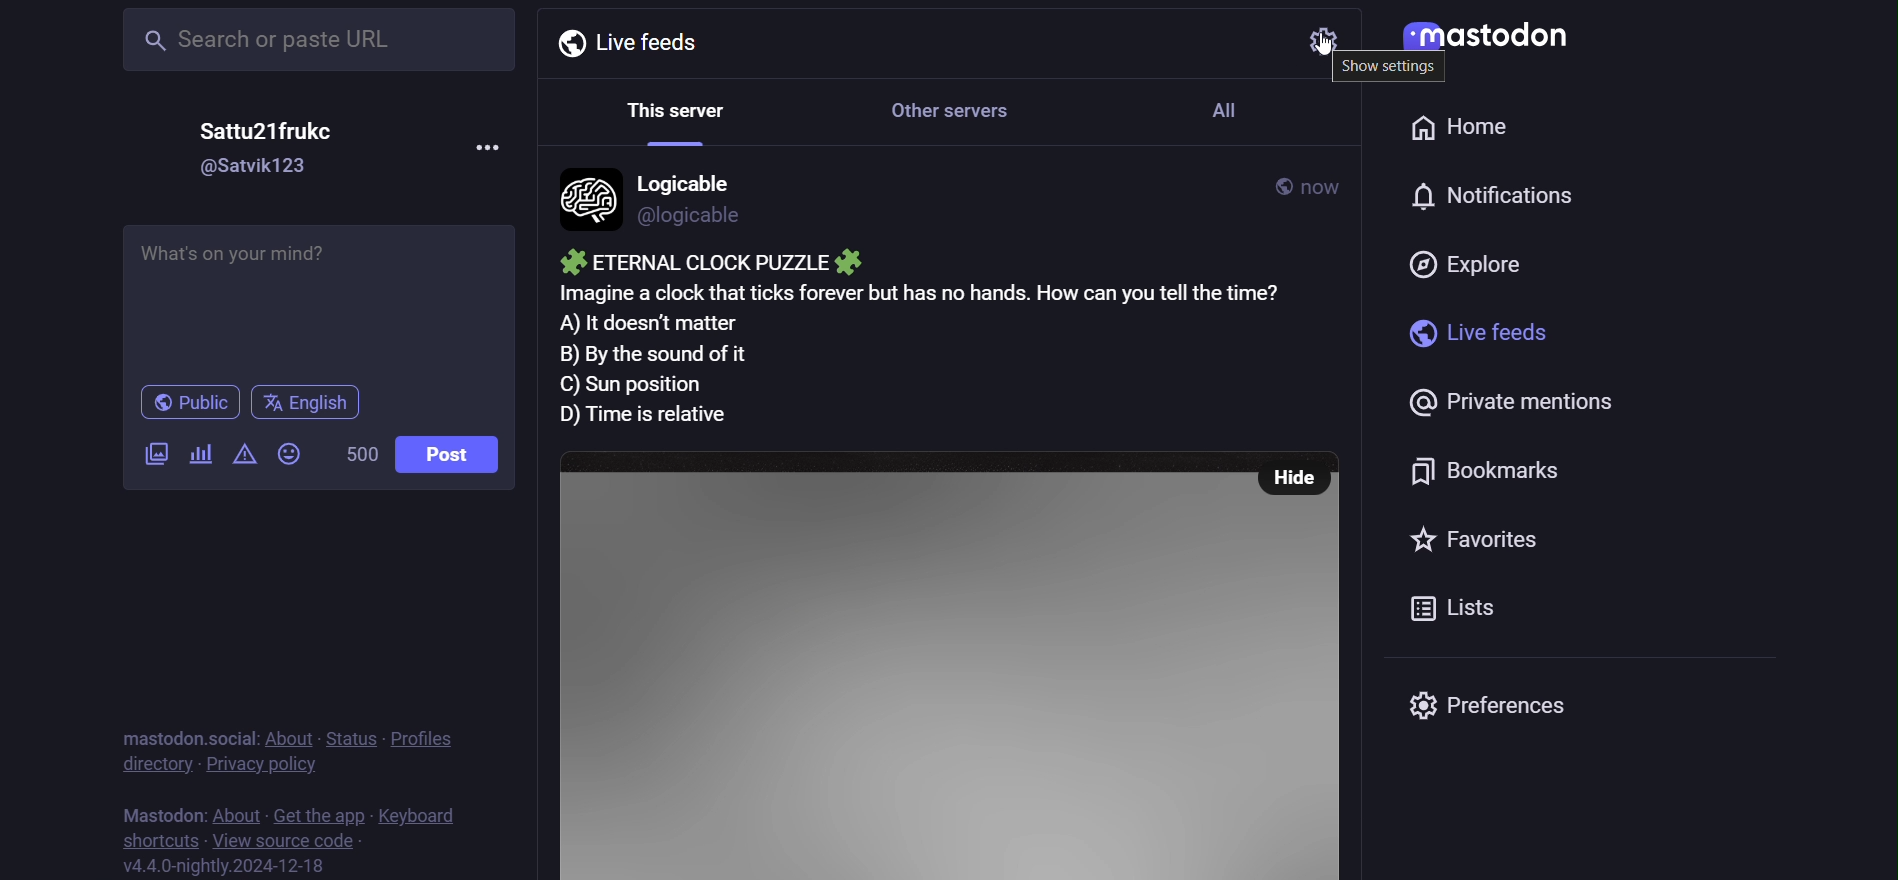 The image size is (1898, 880). Describe the element at coordinates (627, 41) in the screenshot. I see `live feed` at that location.